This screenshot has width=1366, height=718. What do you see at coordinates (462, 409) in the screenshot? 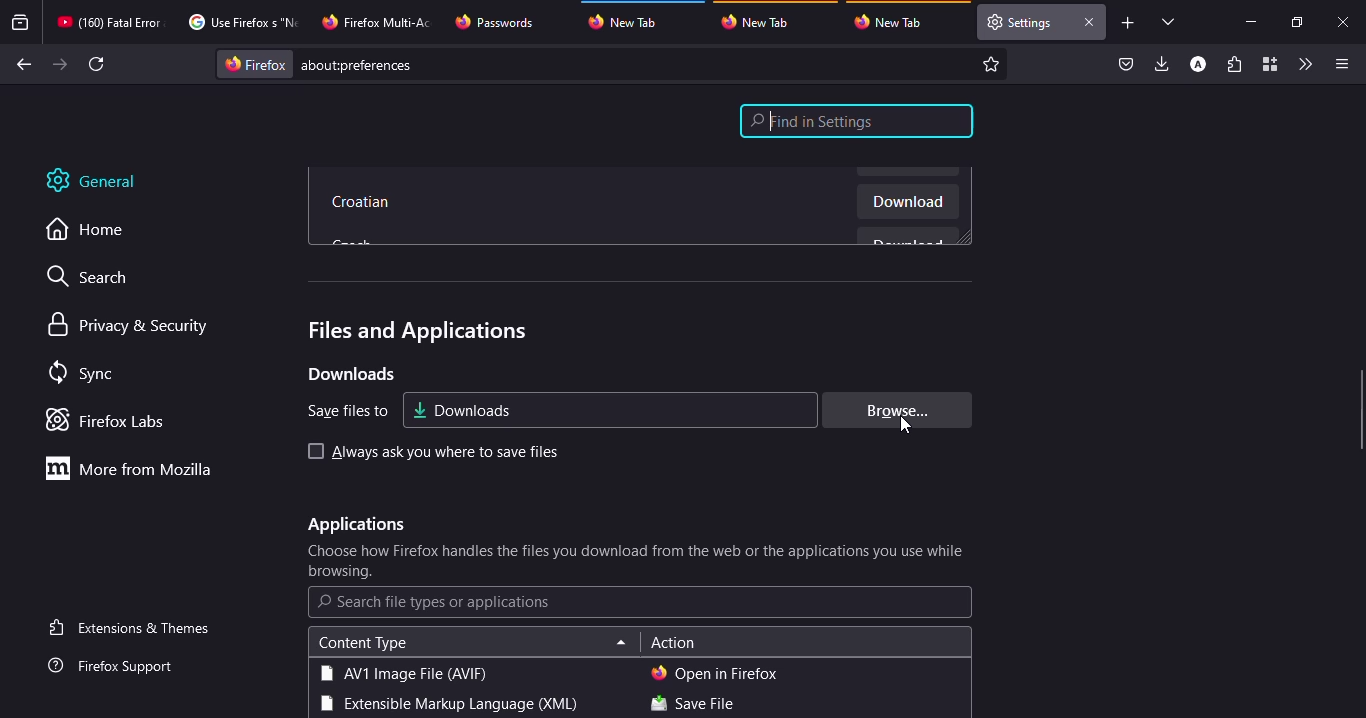
I see `downloads` at bounding box center [462, 409].